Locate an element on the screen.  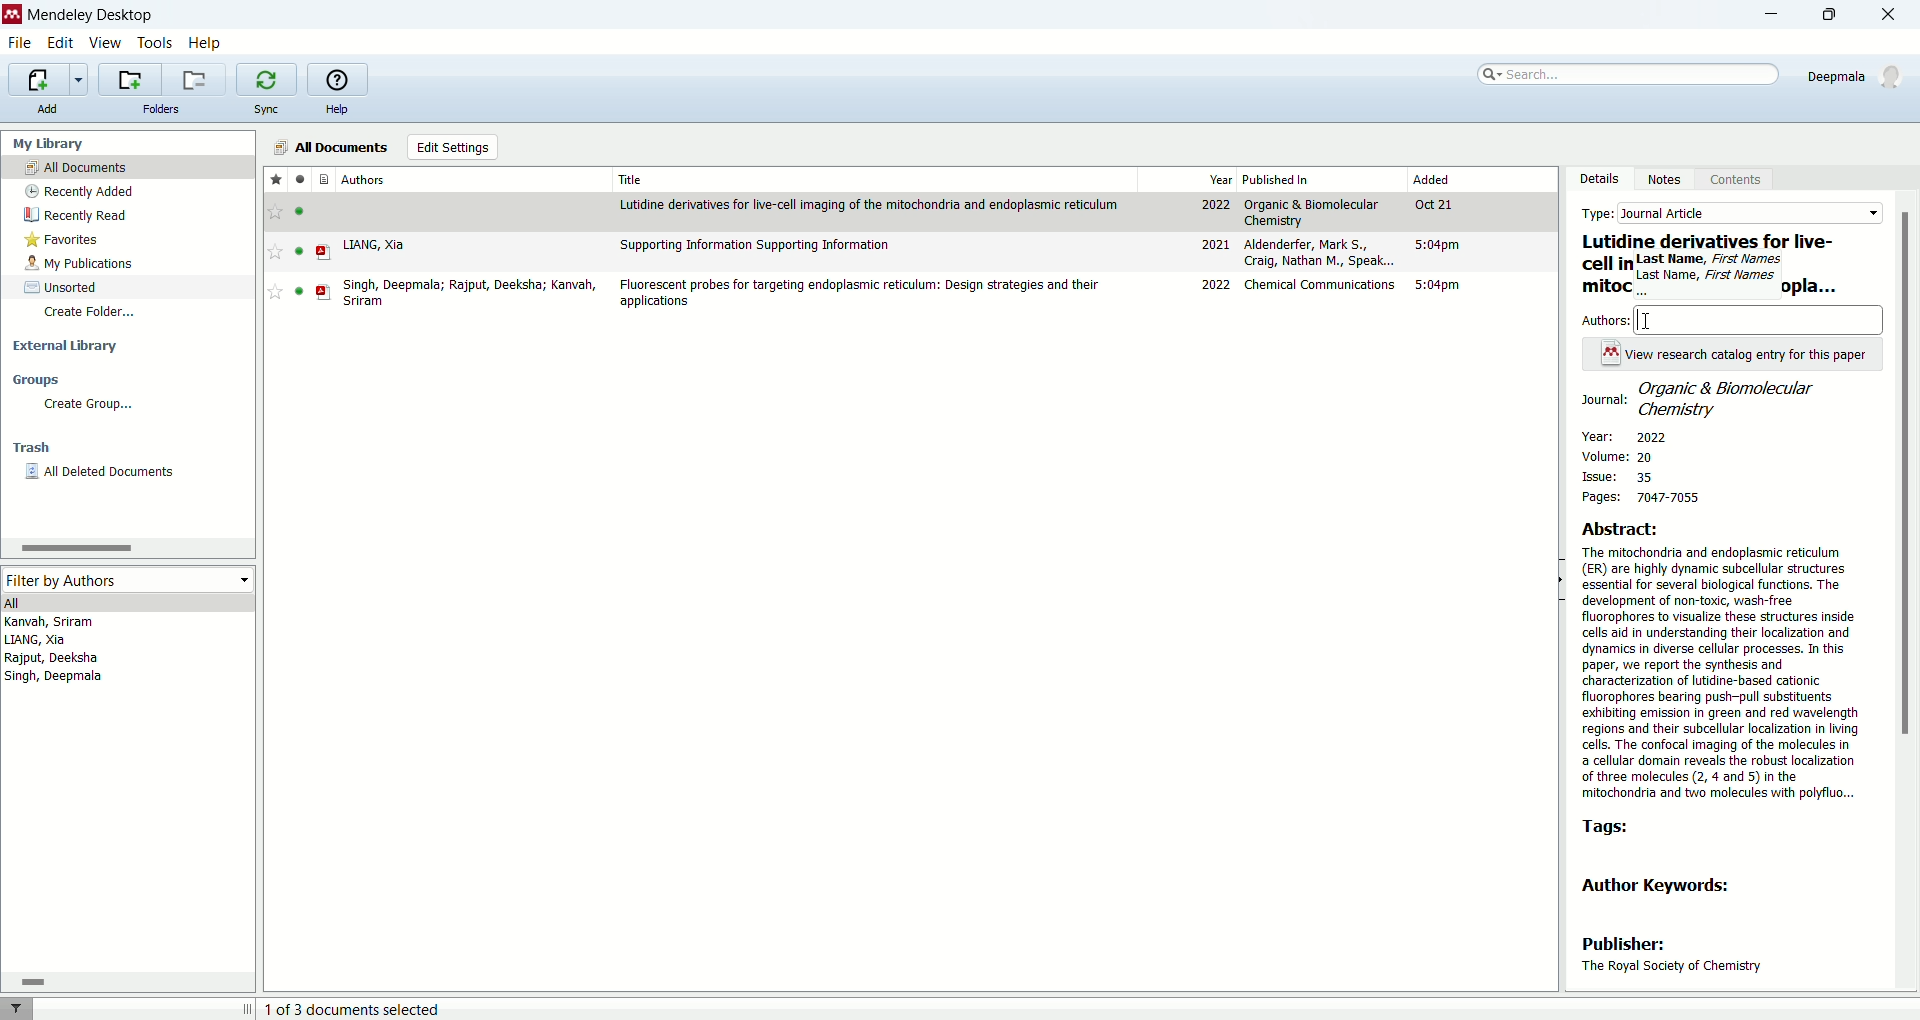
close is located at coordinates (1895, 14).